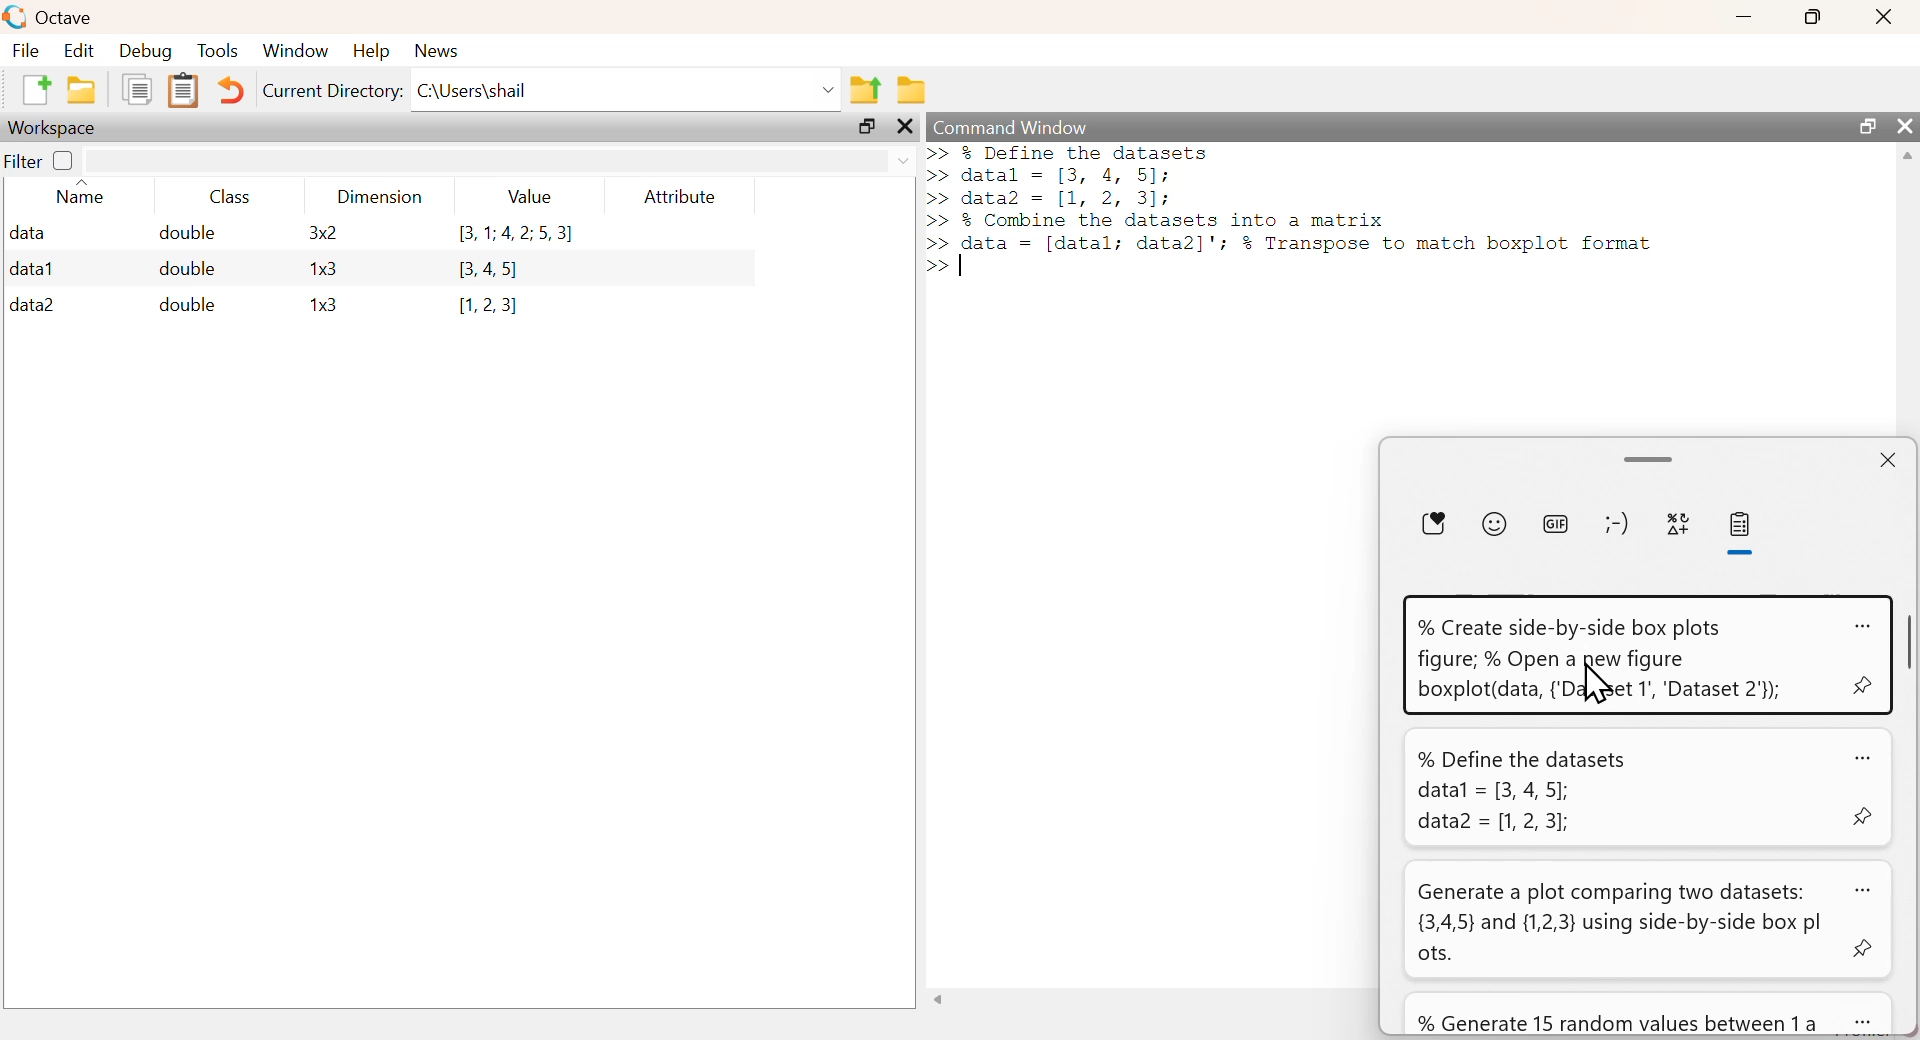 The height and width of the screenshot is (1040, 1920). I want to click on maximize, so click(1866, 126).